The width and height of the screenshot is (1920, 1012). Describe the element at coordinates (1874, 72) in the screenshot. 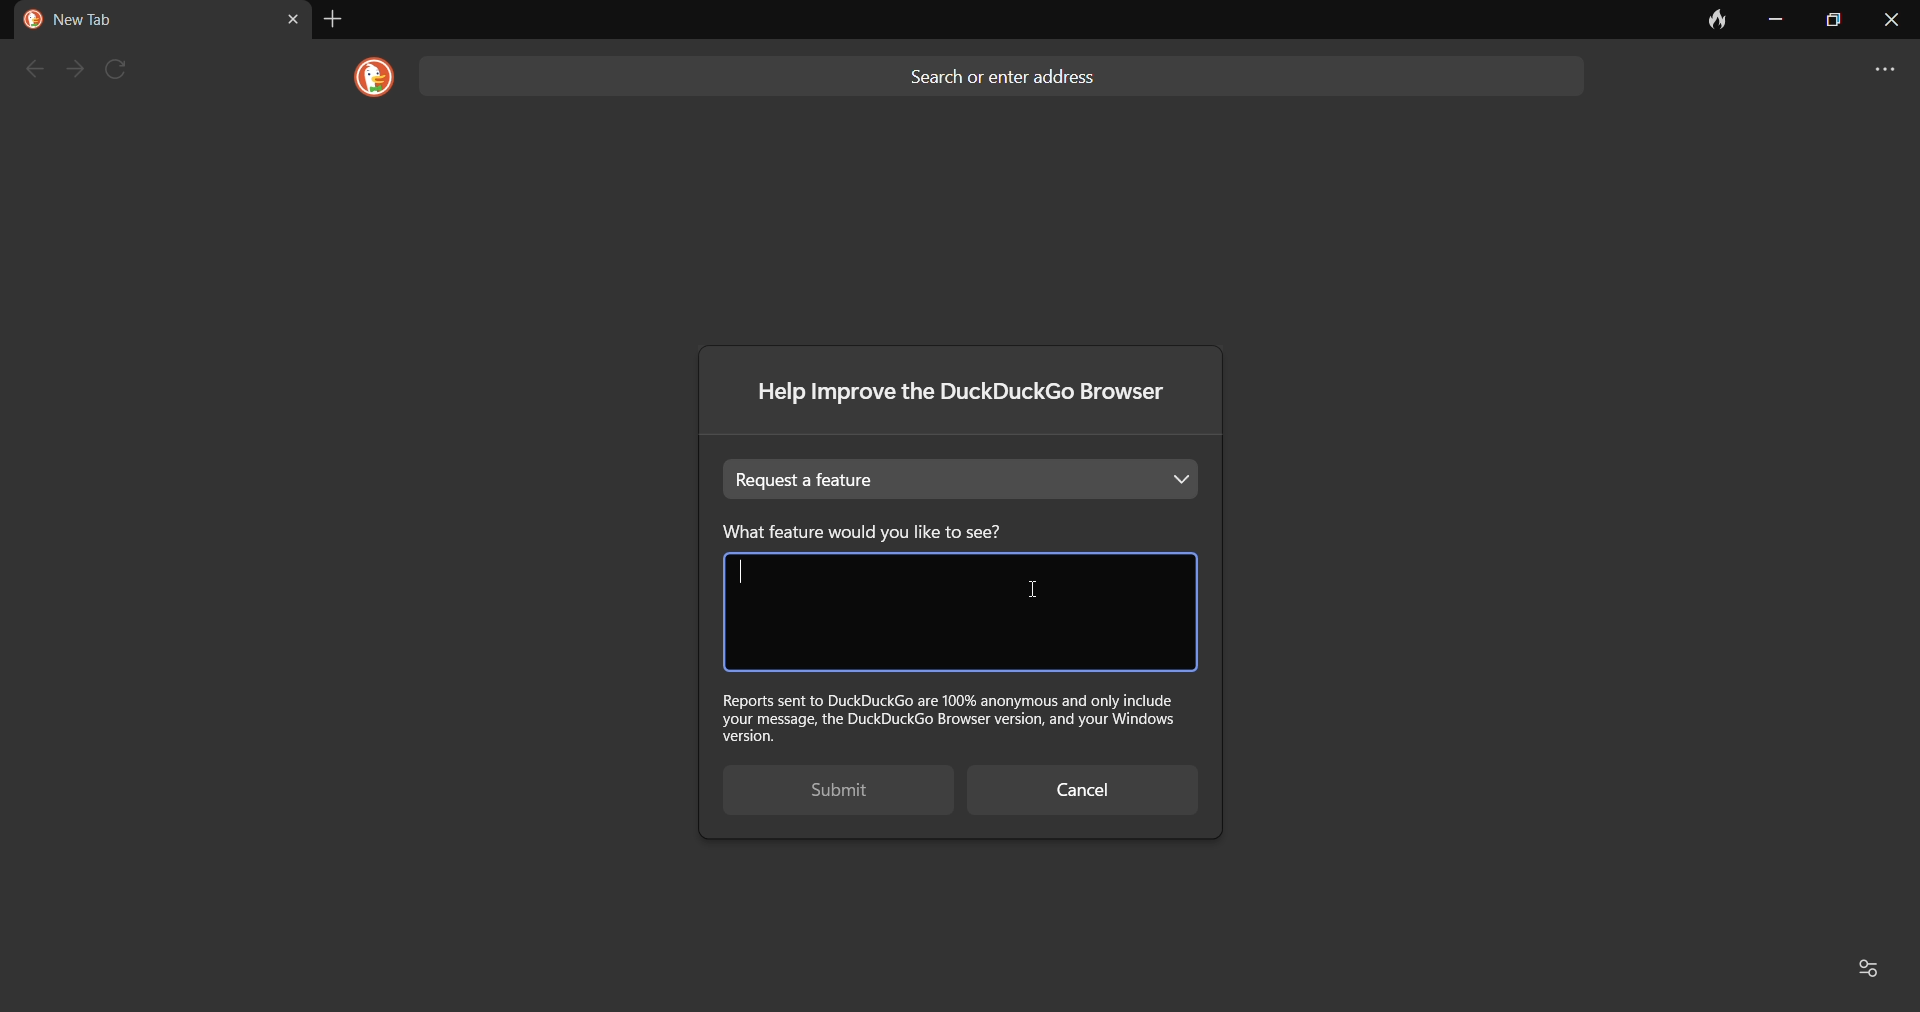

I see `more` at that location.